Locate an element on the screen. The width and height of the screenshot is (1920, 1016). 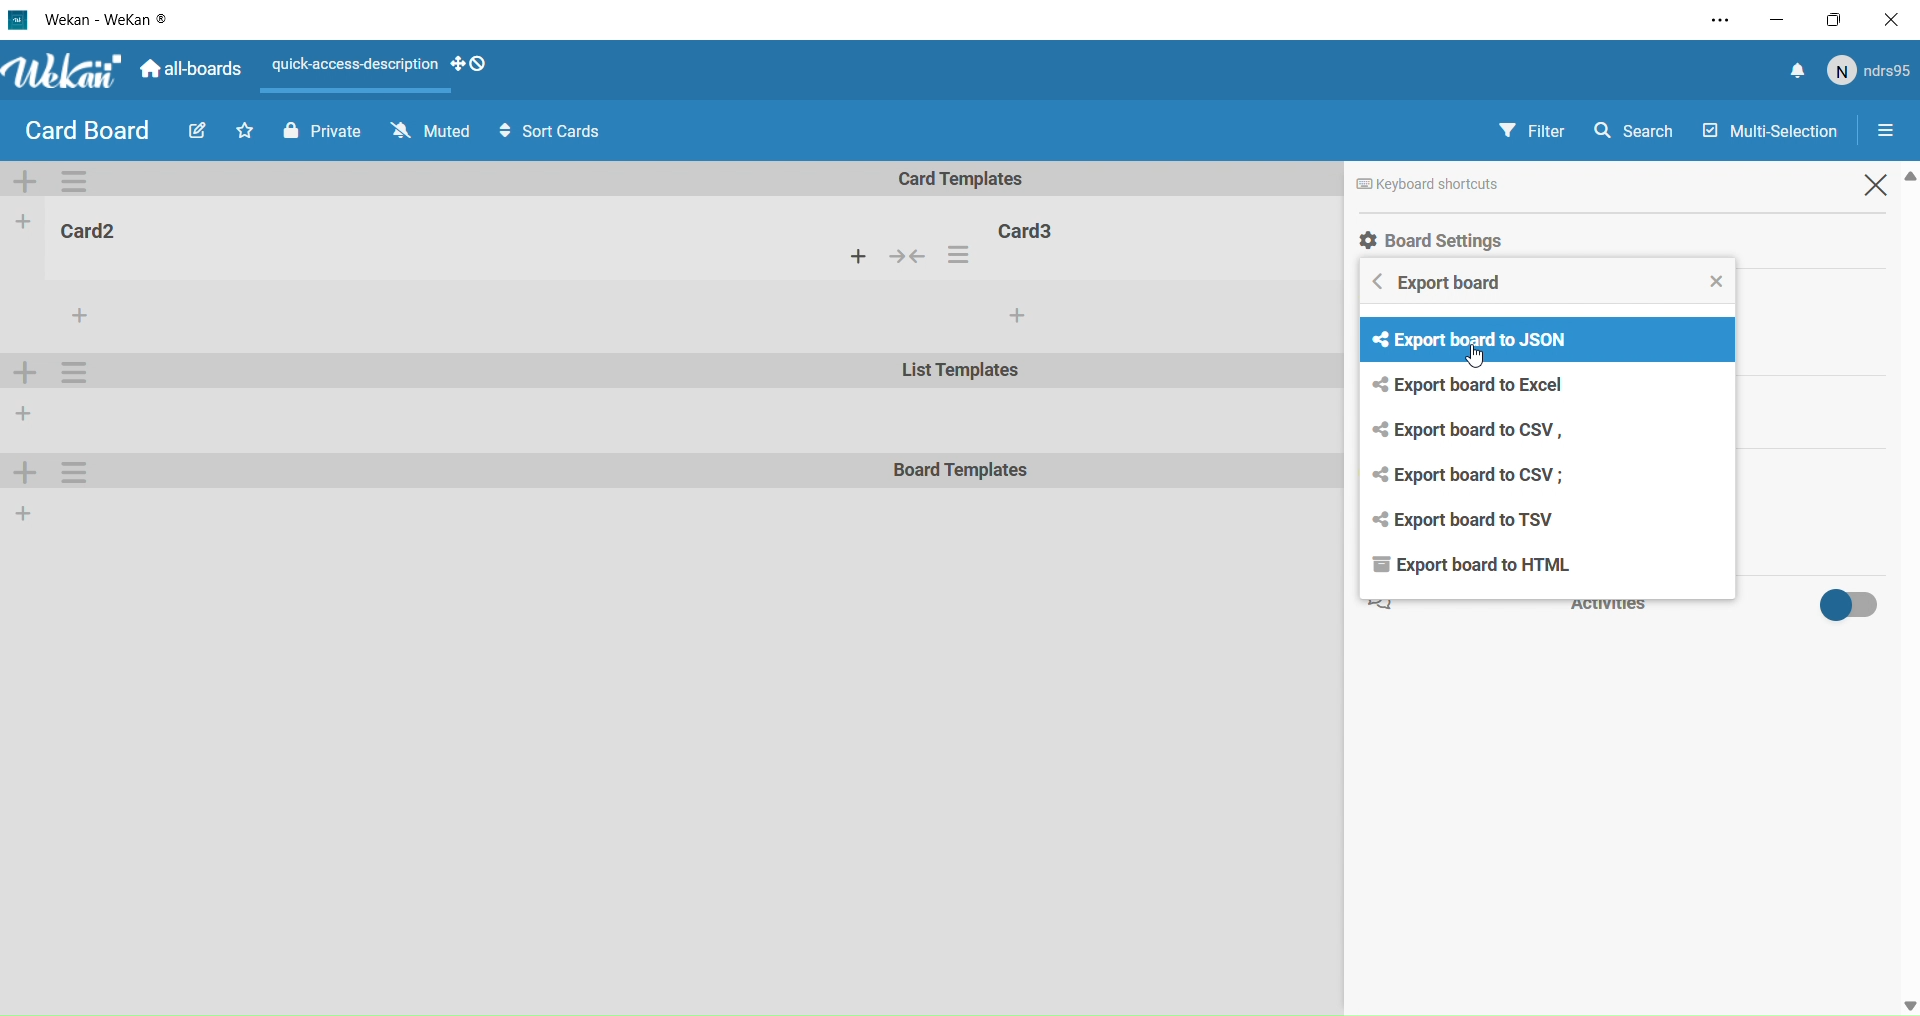
Card3 is located at coordinates (1031, 228).